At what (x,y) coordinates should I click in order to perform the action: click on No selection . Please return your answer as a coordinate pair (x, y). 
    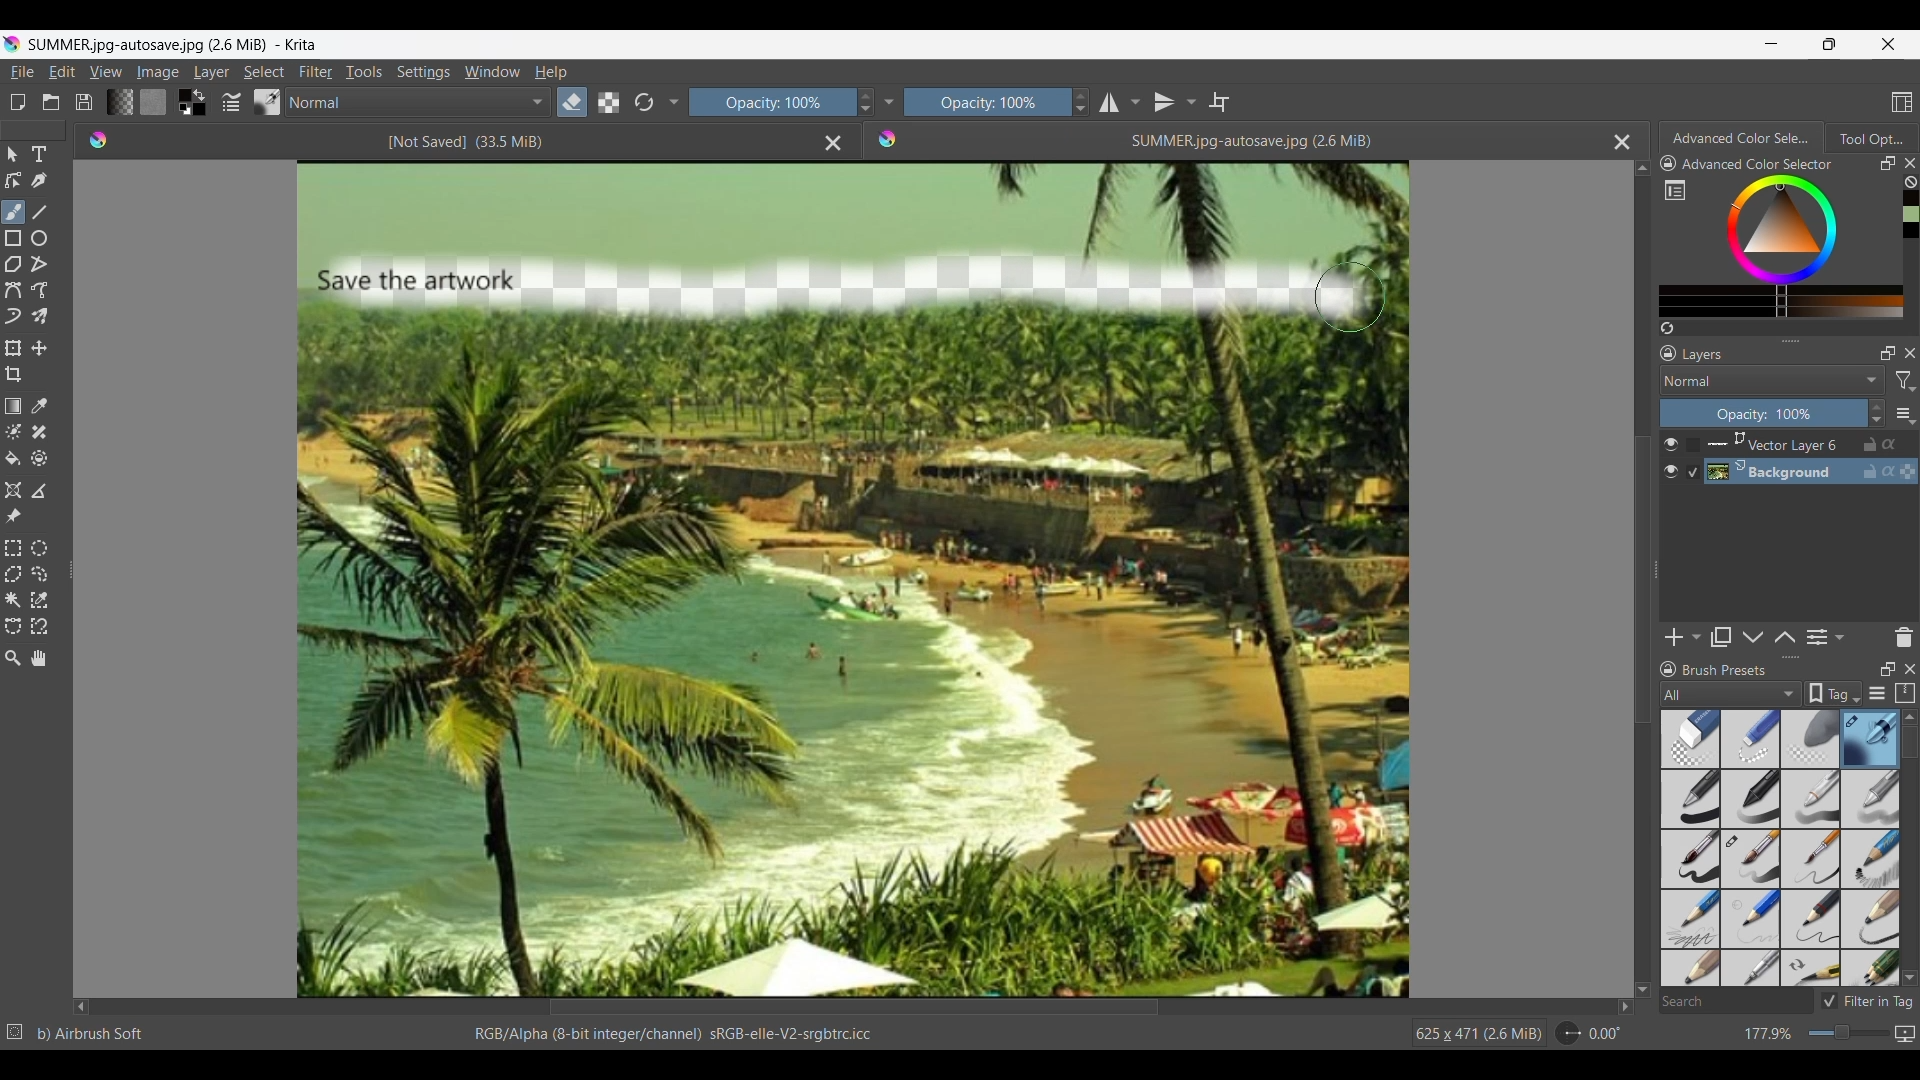
    Looking at the image, I should click on (15, 1032).